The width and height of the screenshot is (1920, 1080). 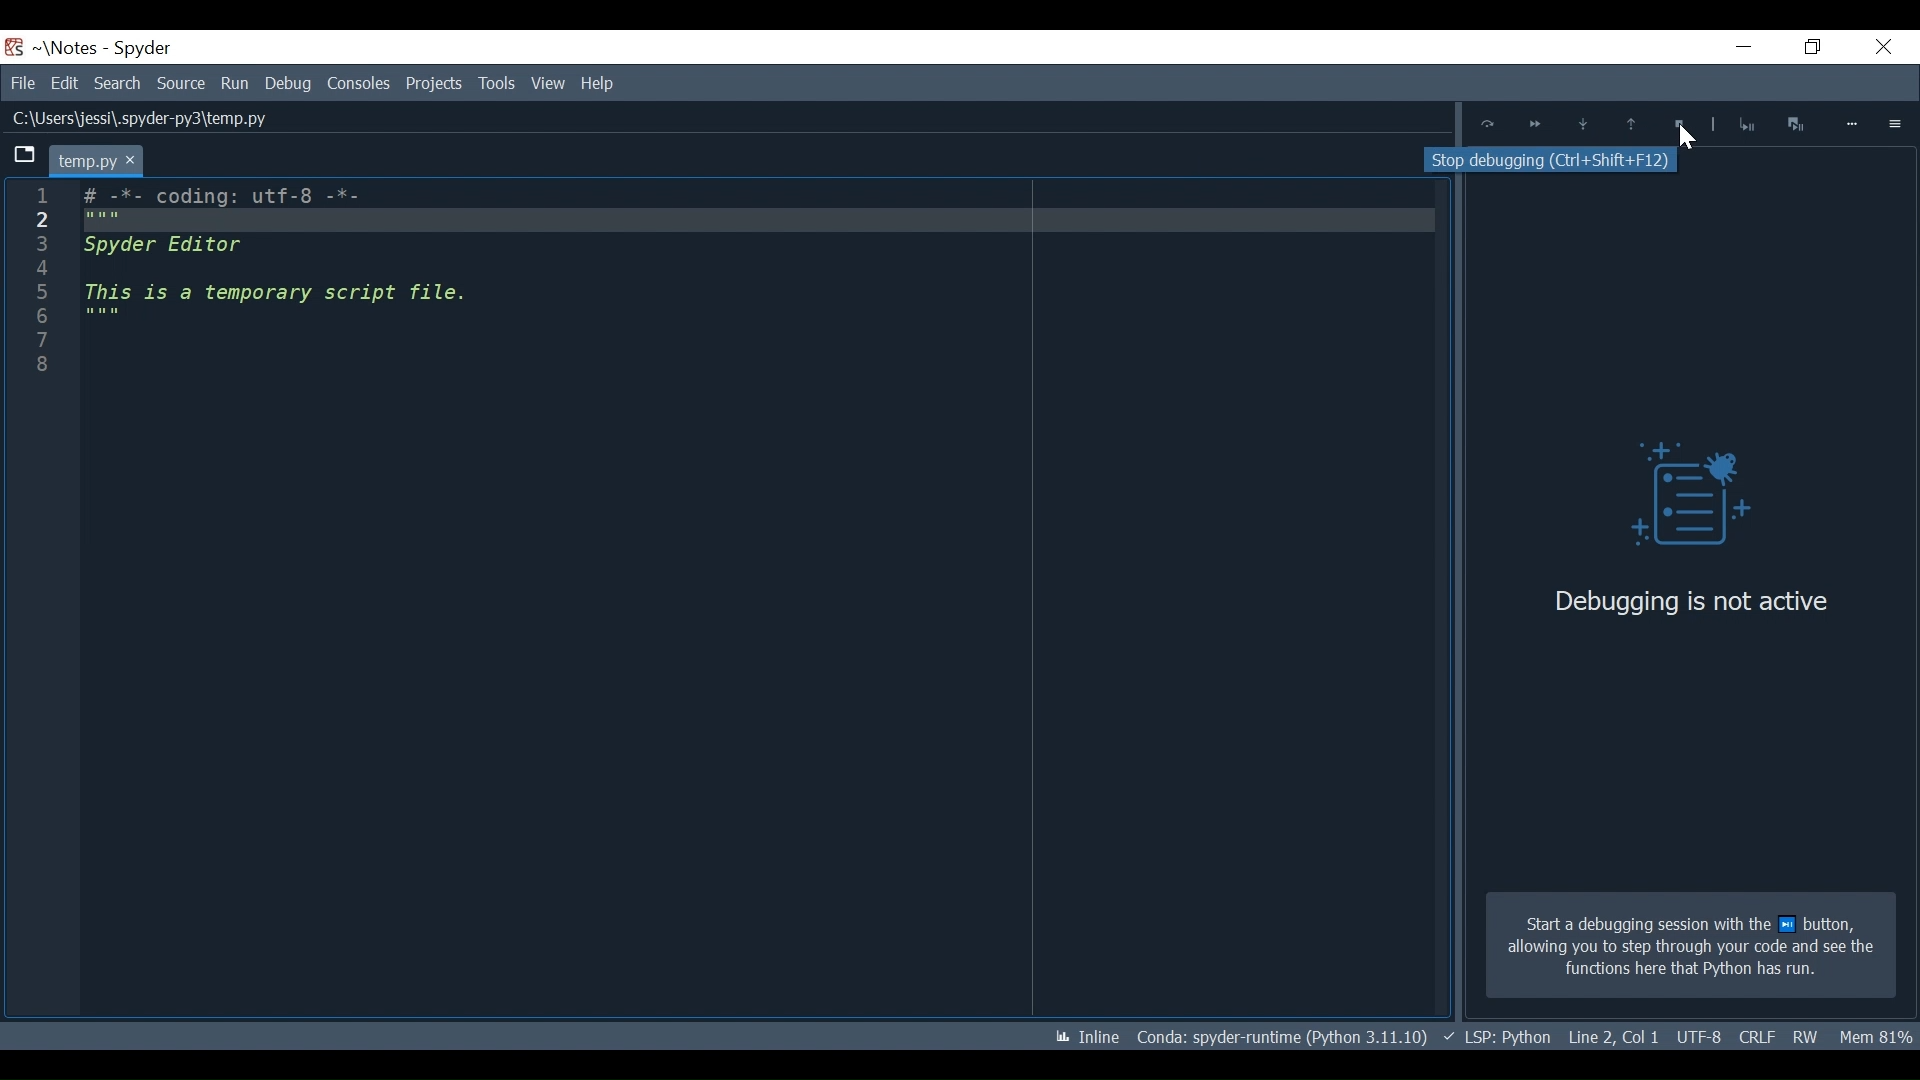 I want to click on Toggle inline and interactive Matplotlib plotting, so click(x=1087, y=1037).